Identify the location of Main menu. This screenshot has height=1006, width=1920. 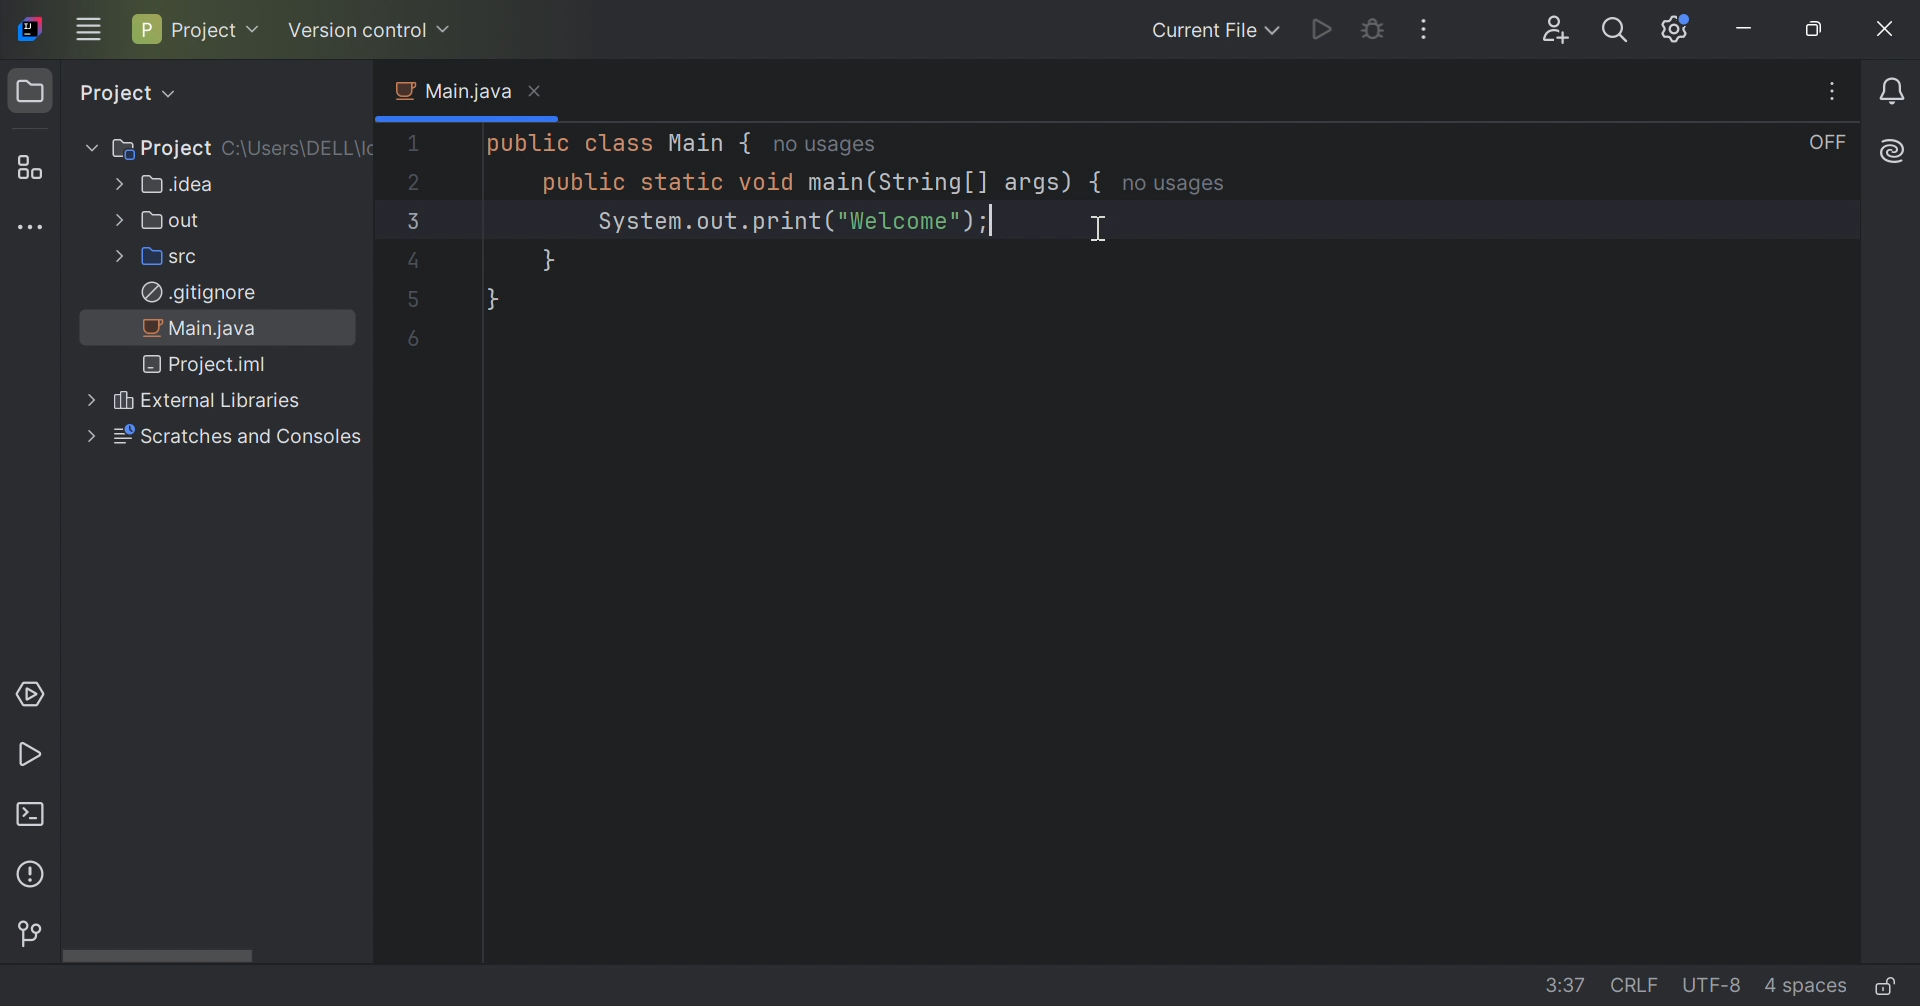
(90, 28).